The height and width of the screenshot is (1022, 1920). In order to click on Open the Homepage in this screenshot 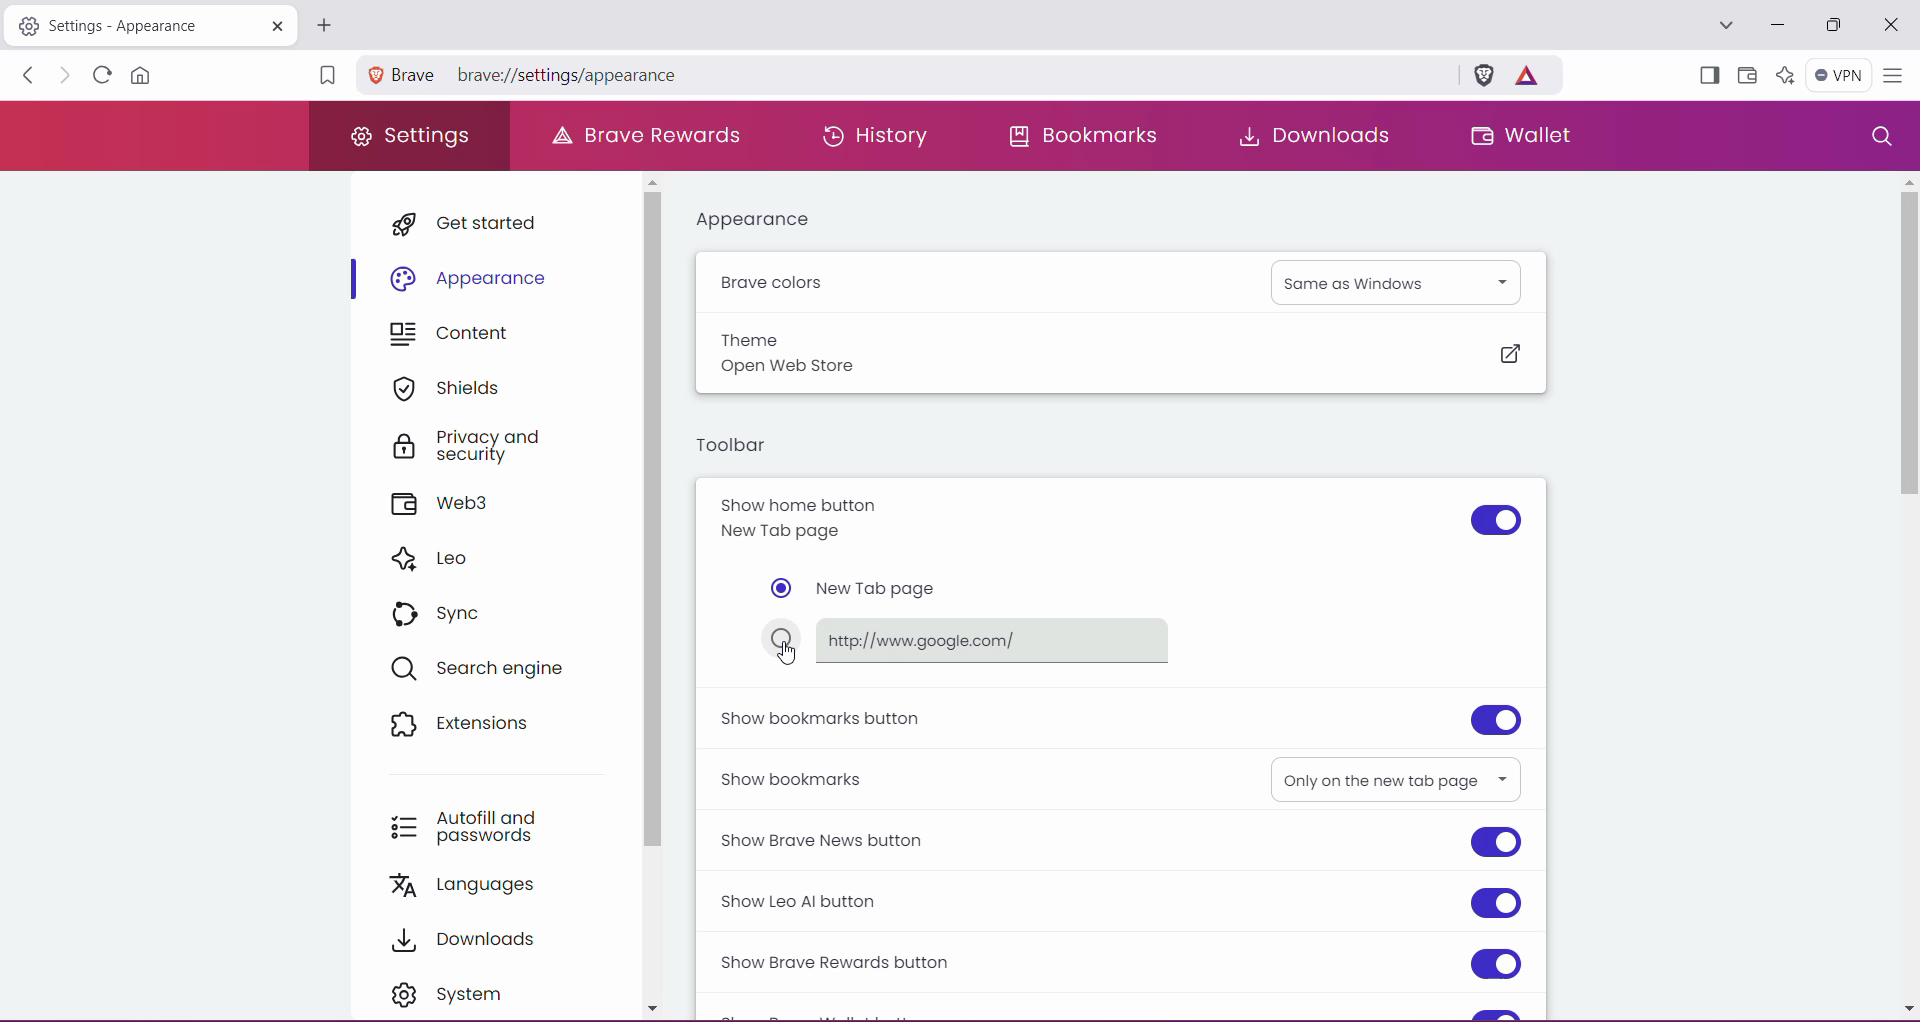, I will do `click(144, 75)`.